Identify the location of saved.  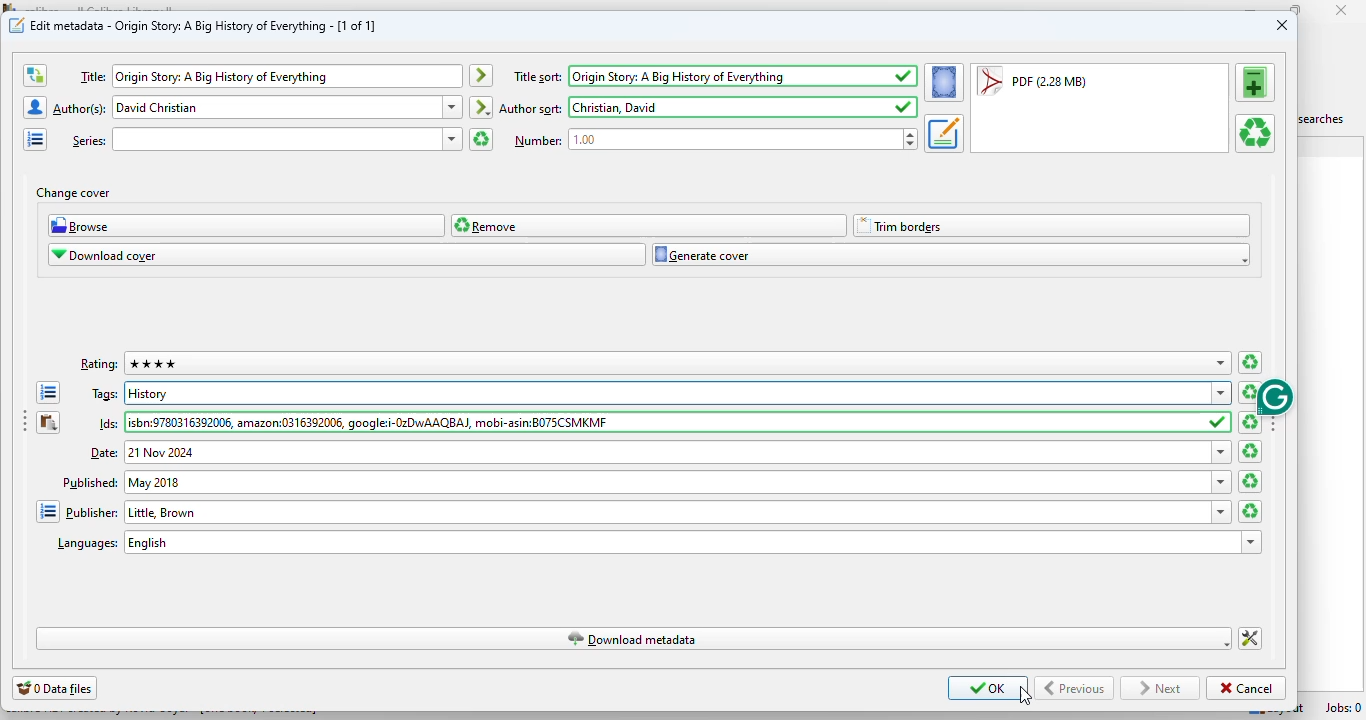
(905, 76).